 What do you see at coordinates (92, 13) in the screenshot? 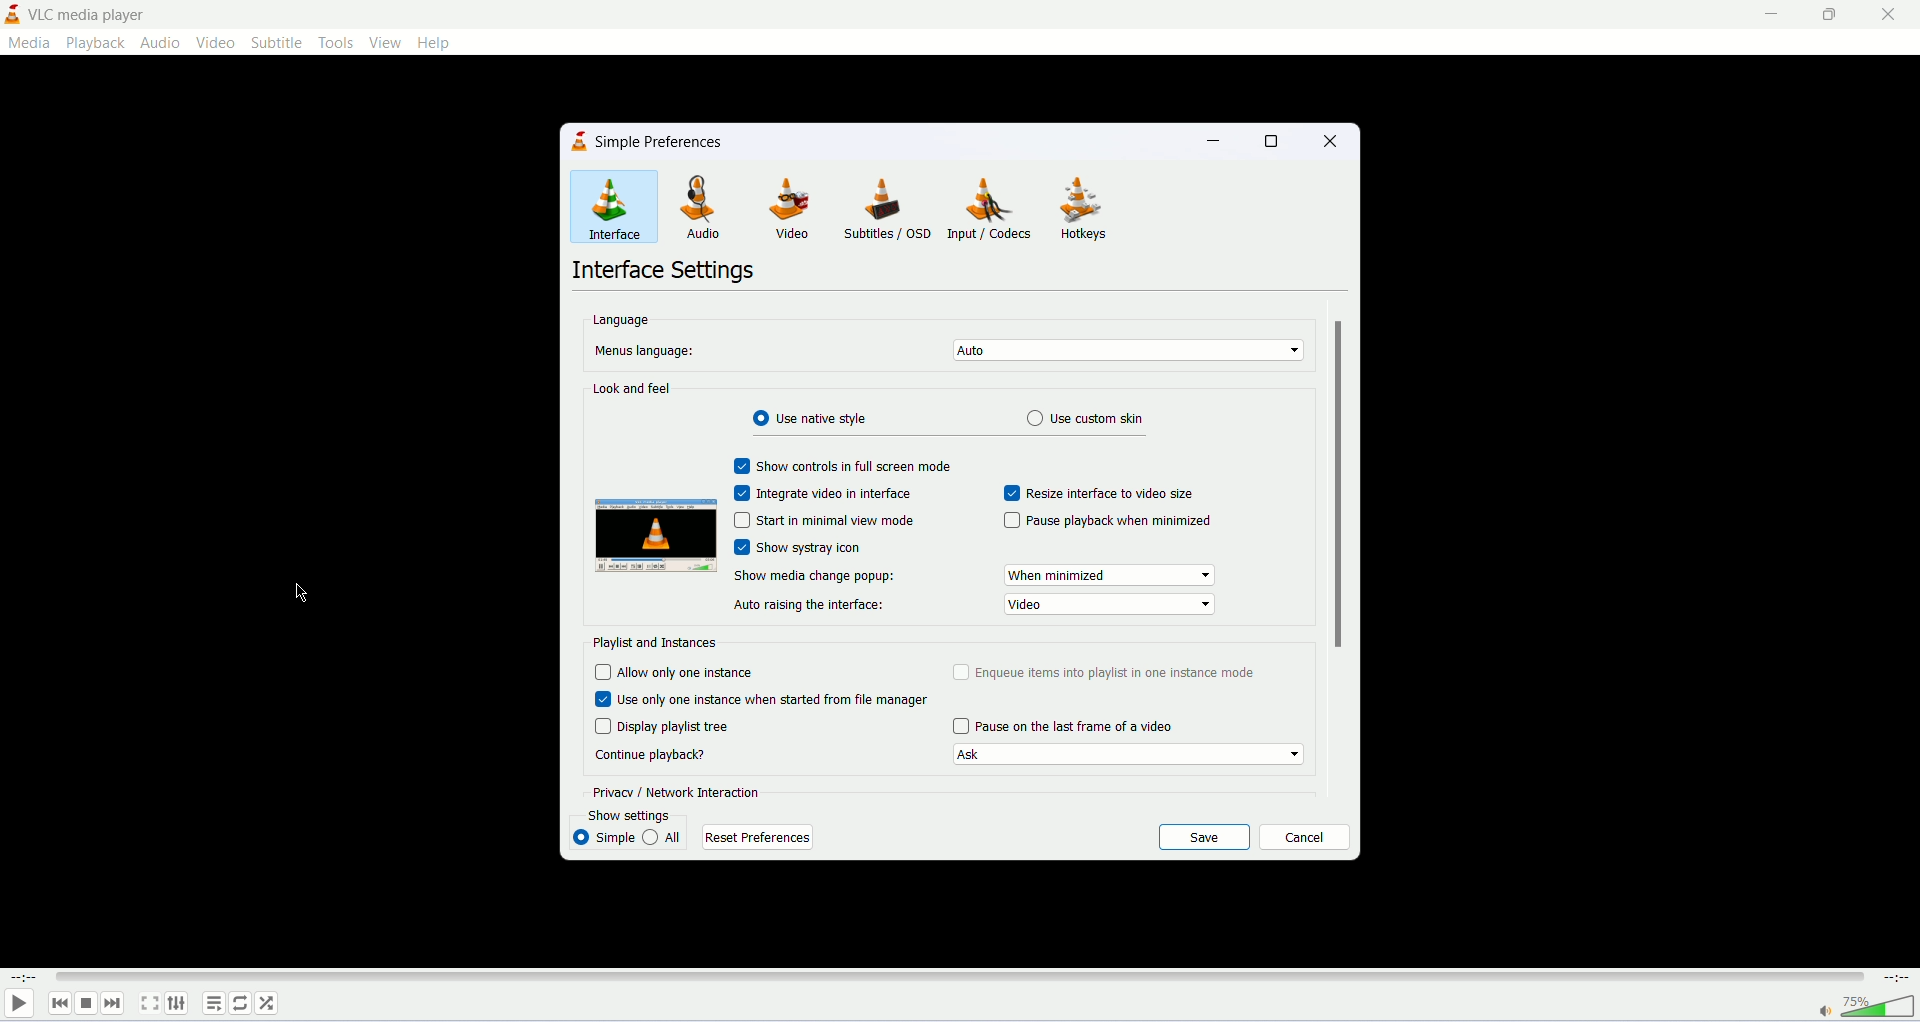
I see `vlc media player` at bounding box center [92, 13].